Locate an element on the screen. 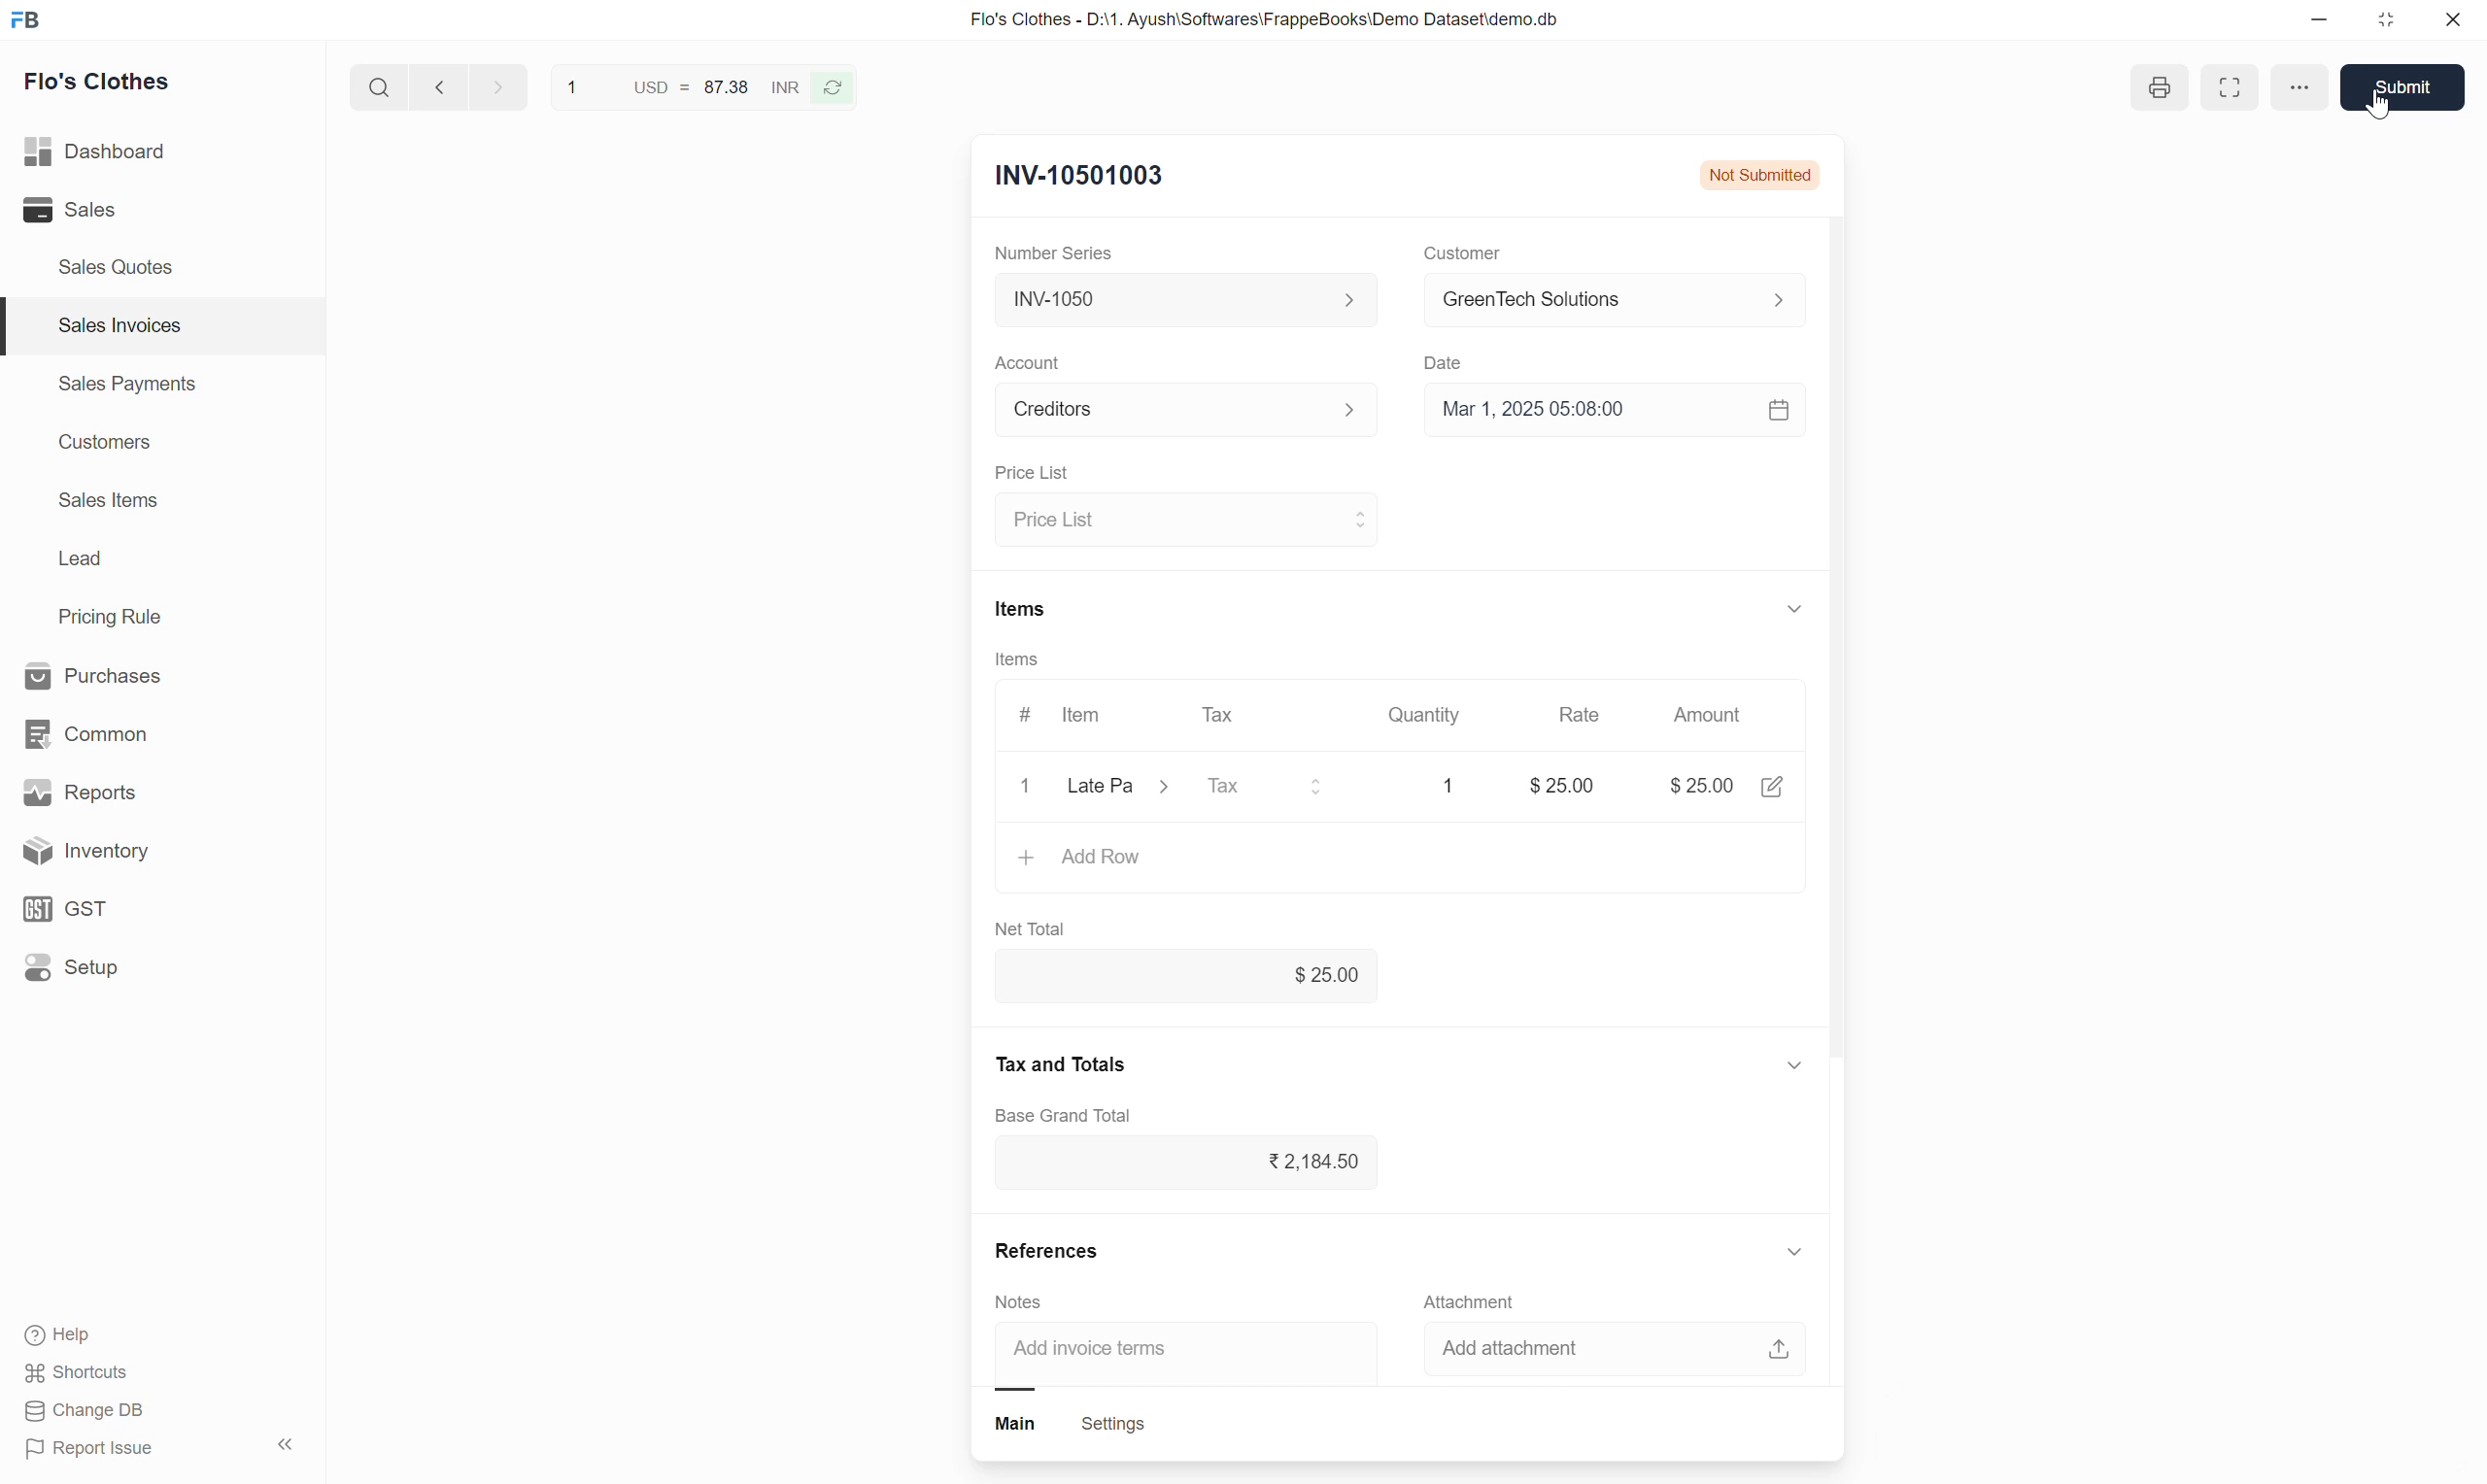 The height and width of the screenshot is (1484, 2487). Sales Quotes is located at coordinates (116, 266).